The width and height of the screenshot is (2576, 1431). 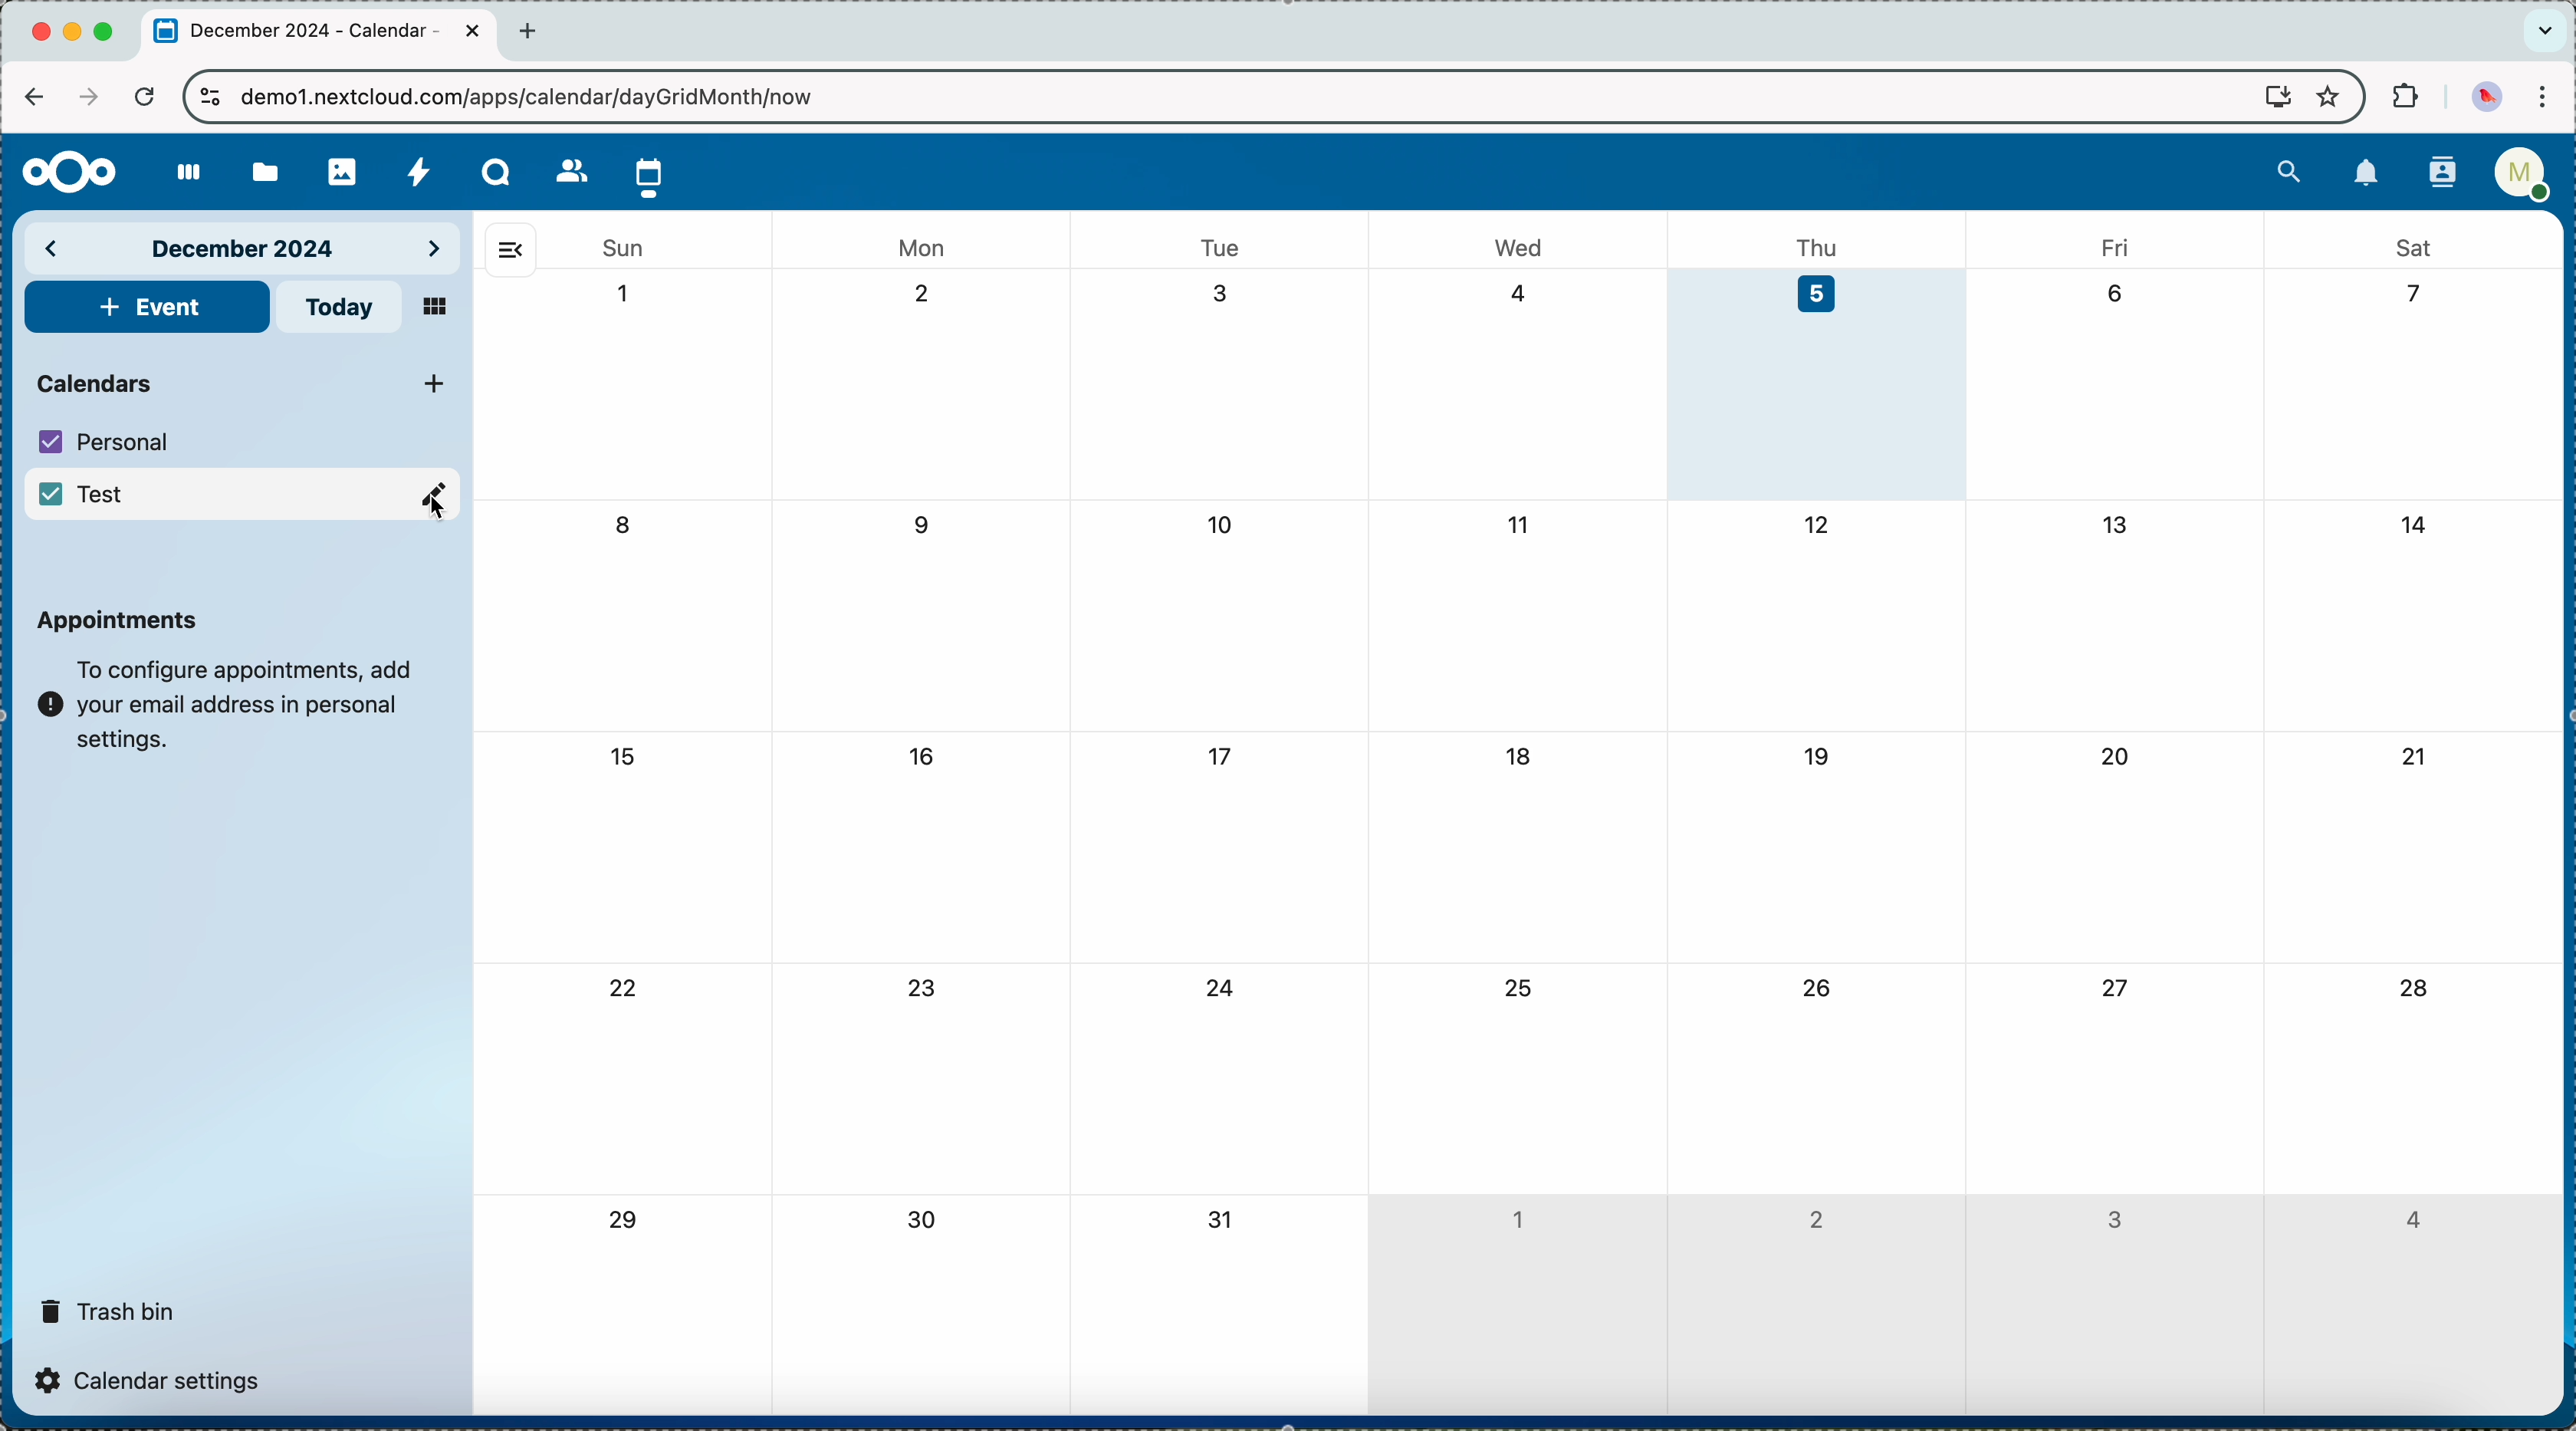 I want to click on profile picture, so click(x=2486, y=96).